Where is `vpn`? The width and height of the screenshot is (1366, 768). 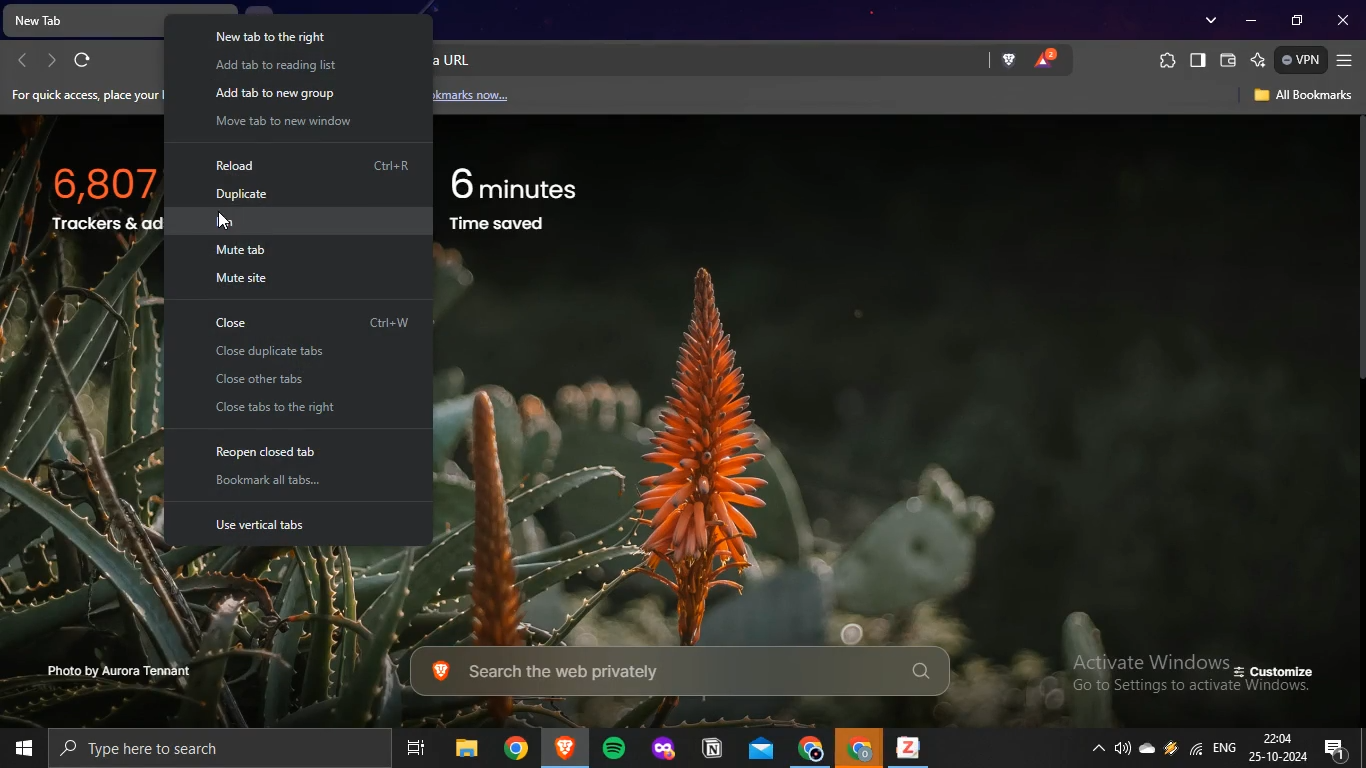 vpn is located at coordinates (1301, 59).